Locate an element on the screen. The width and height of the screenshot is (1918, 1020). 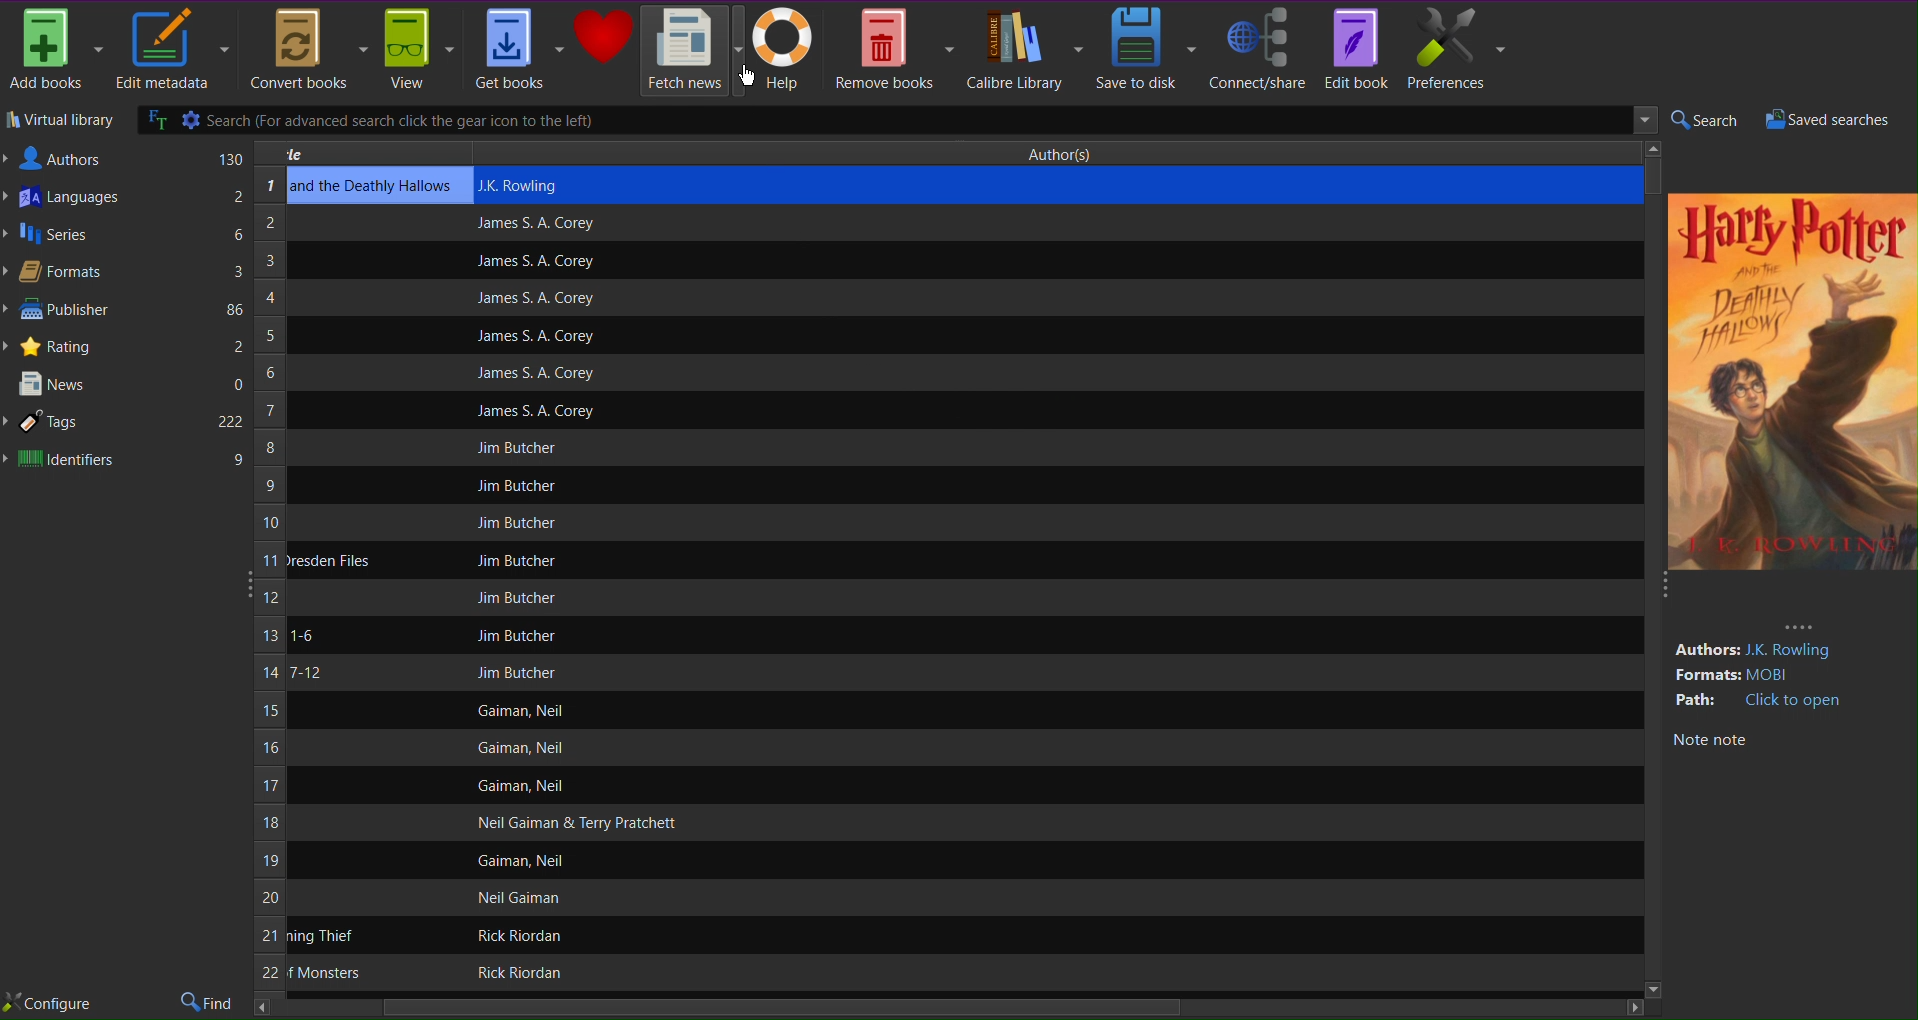
Gaiman, Neil is located at coordinates (517, 748).